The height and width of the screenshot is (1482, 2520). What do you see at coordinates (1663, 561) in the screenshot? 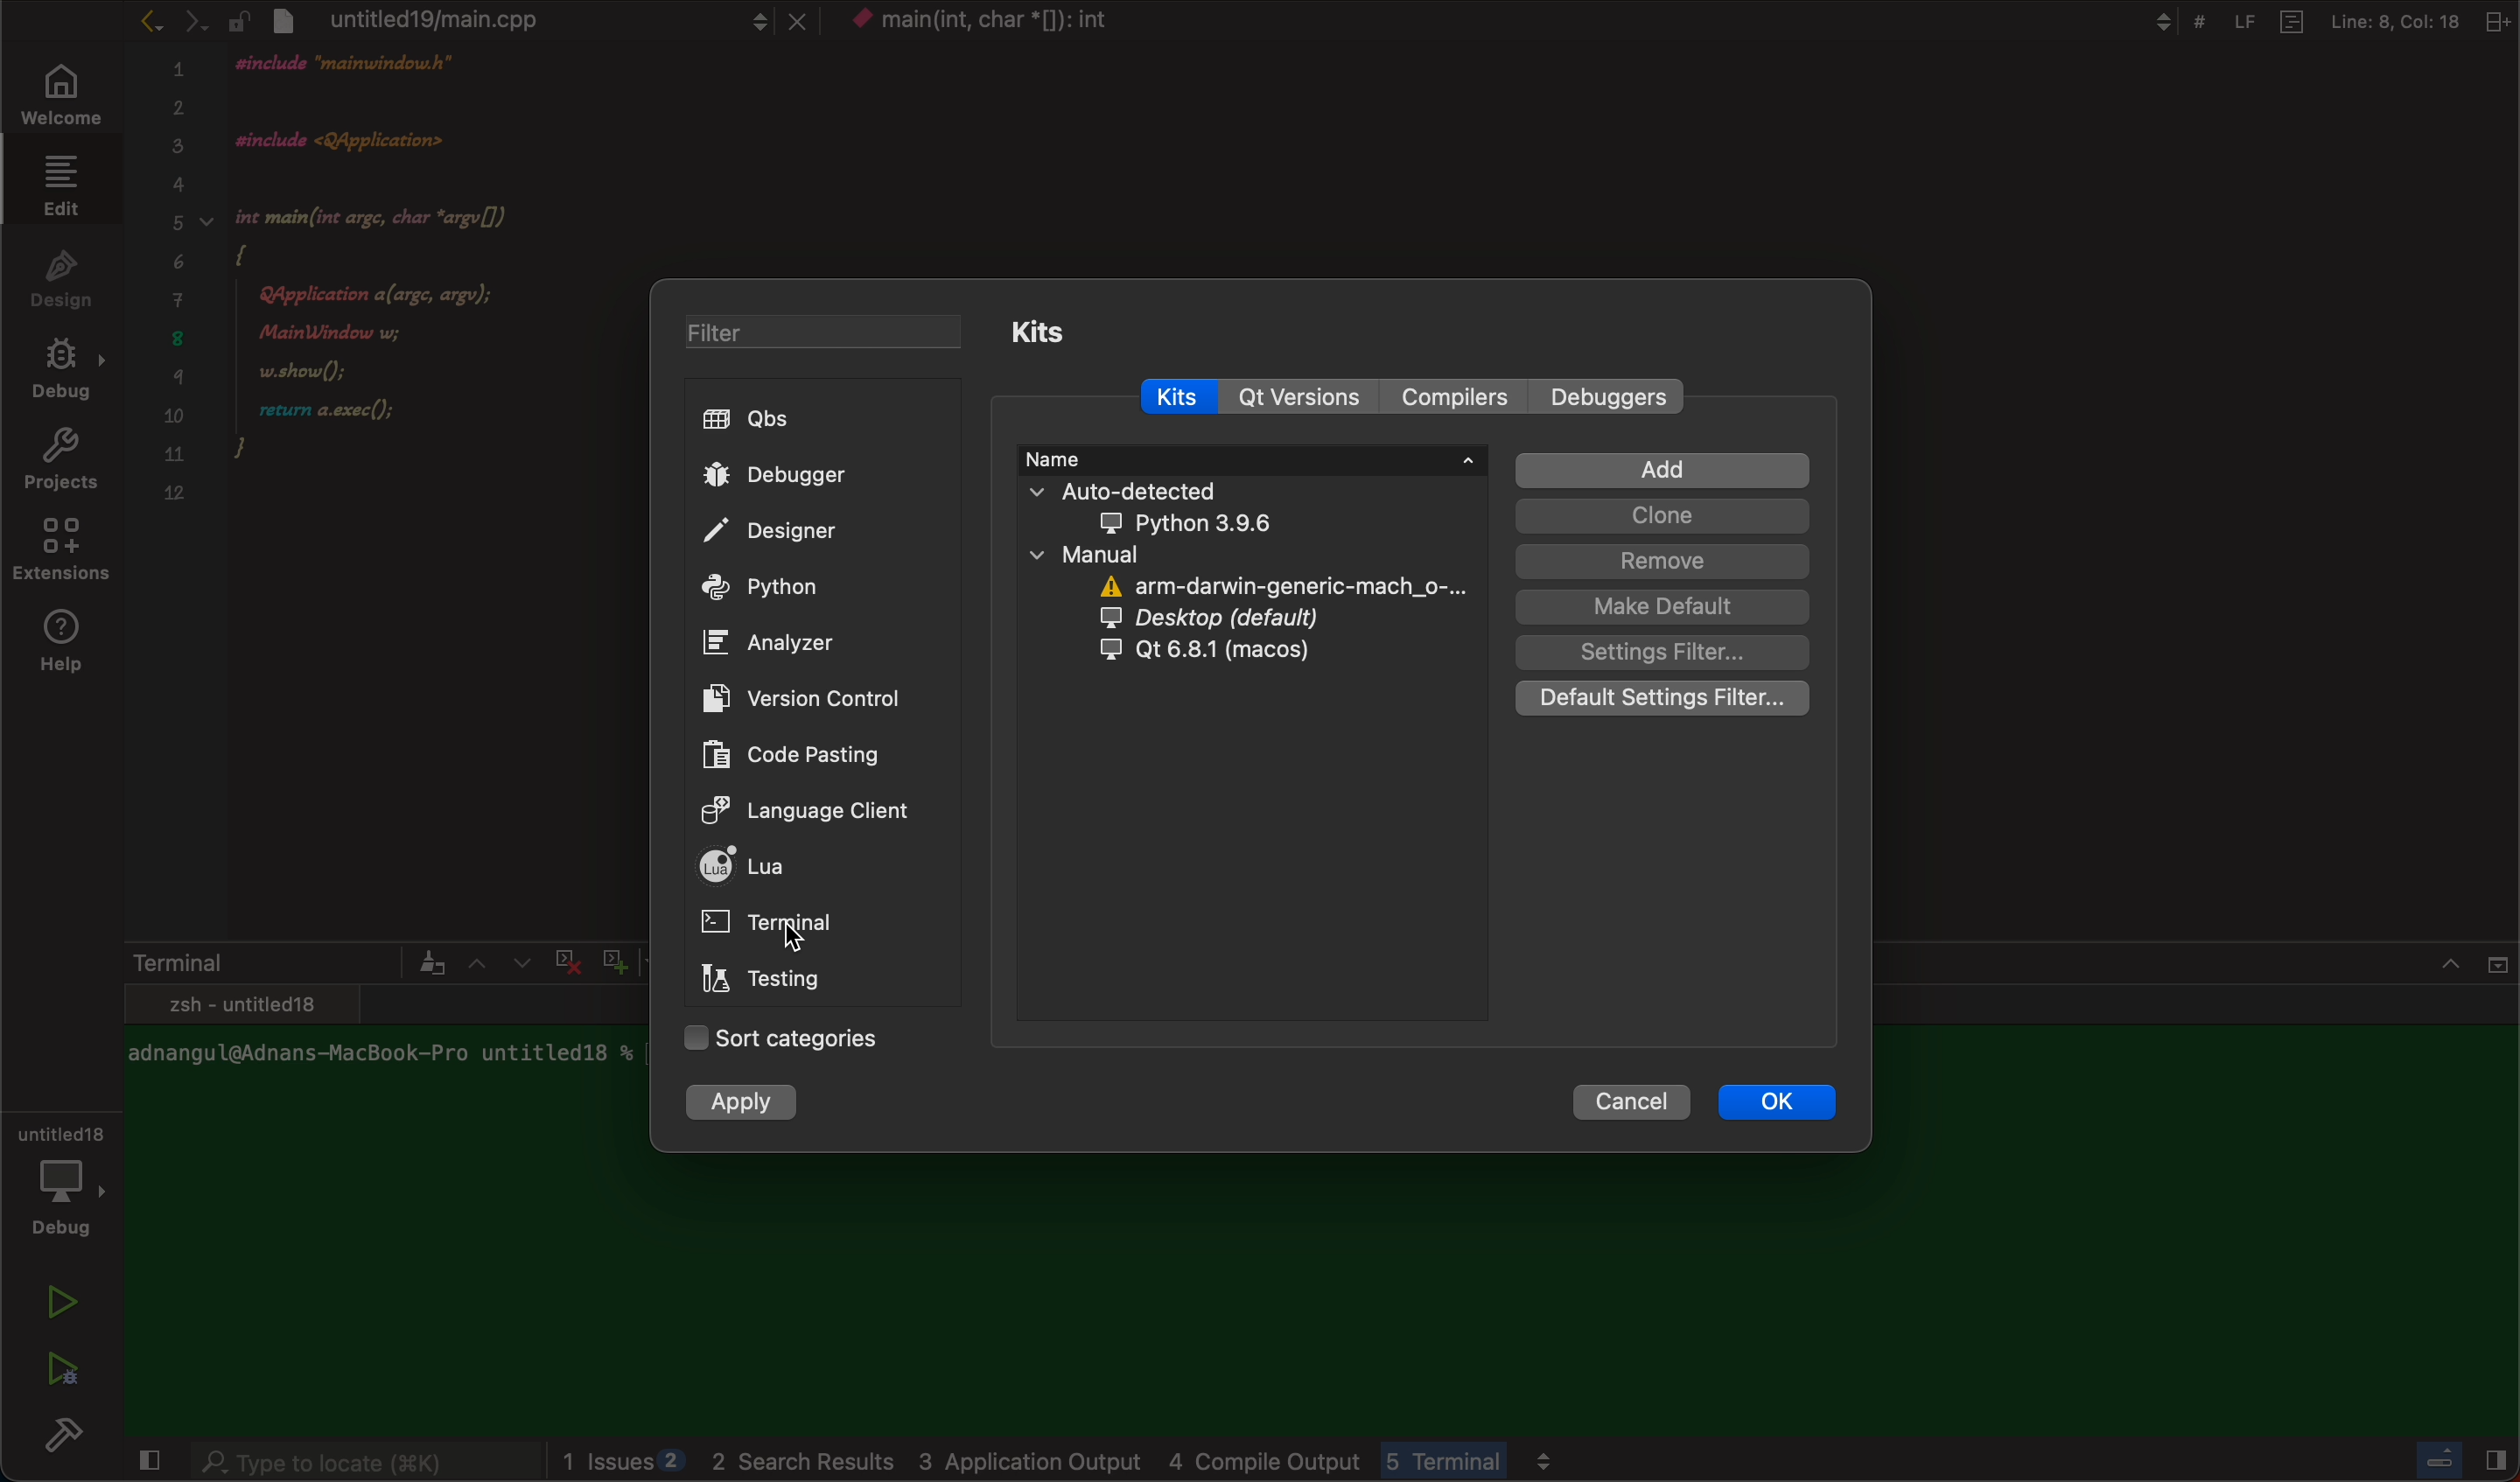
I see `remove` at bounding box center [1663, 561].